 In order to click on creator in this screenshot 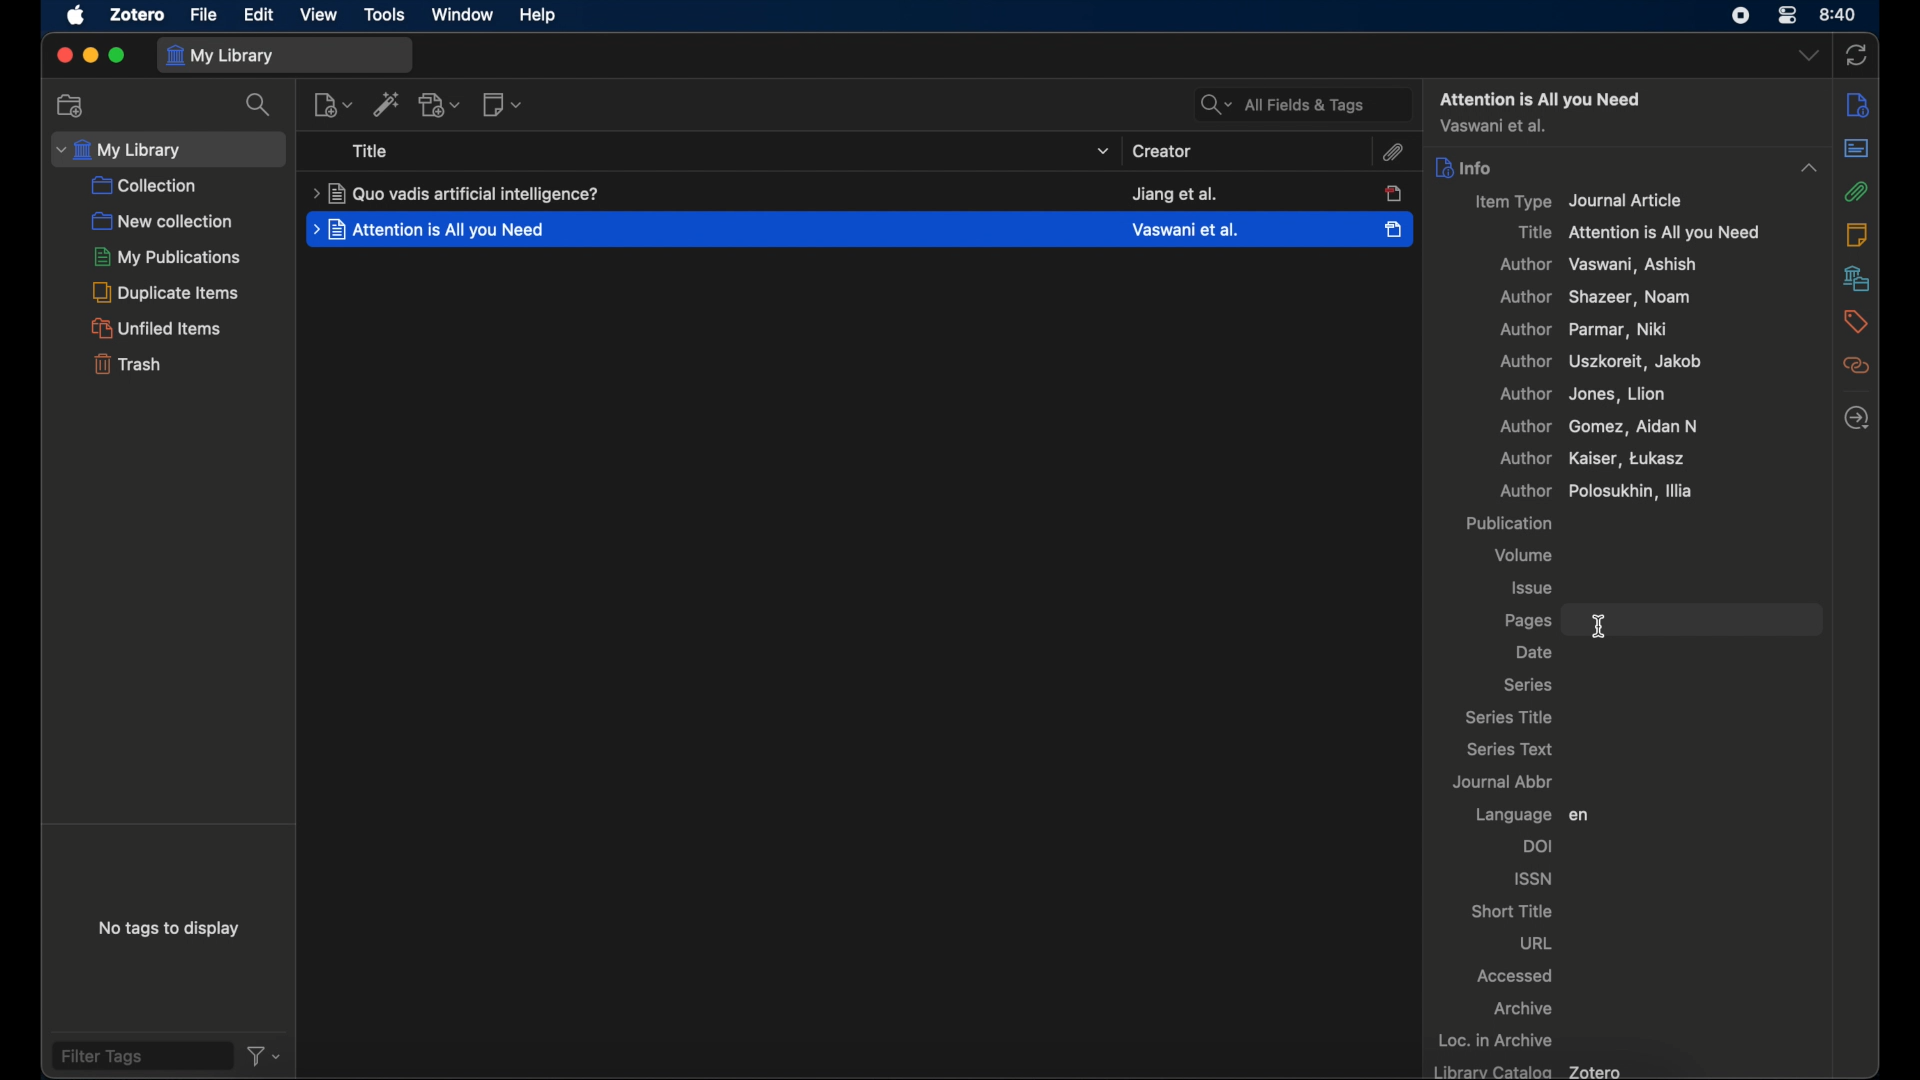, I will do `click(1161, 152)`.